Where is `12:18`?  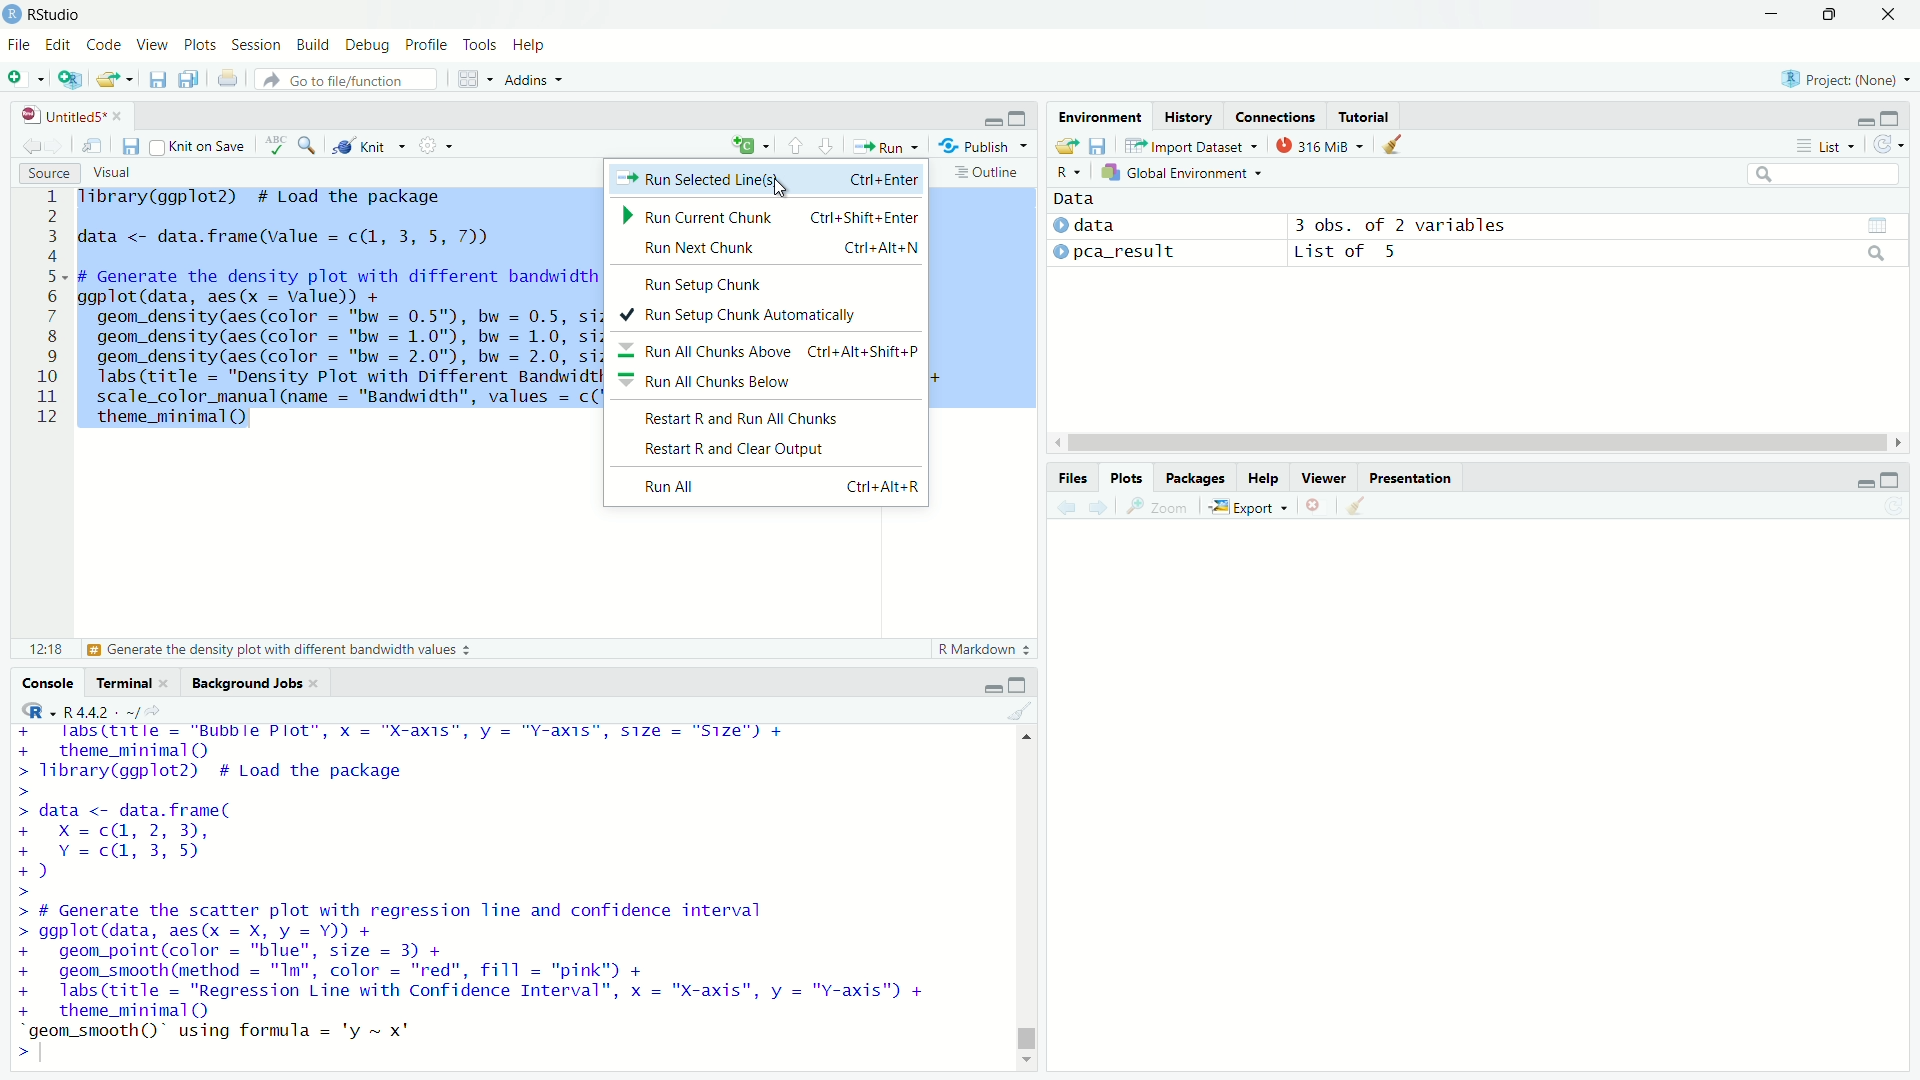 12:18 is located at coordinates (46, 648).